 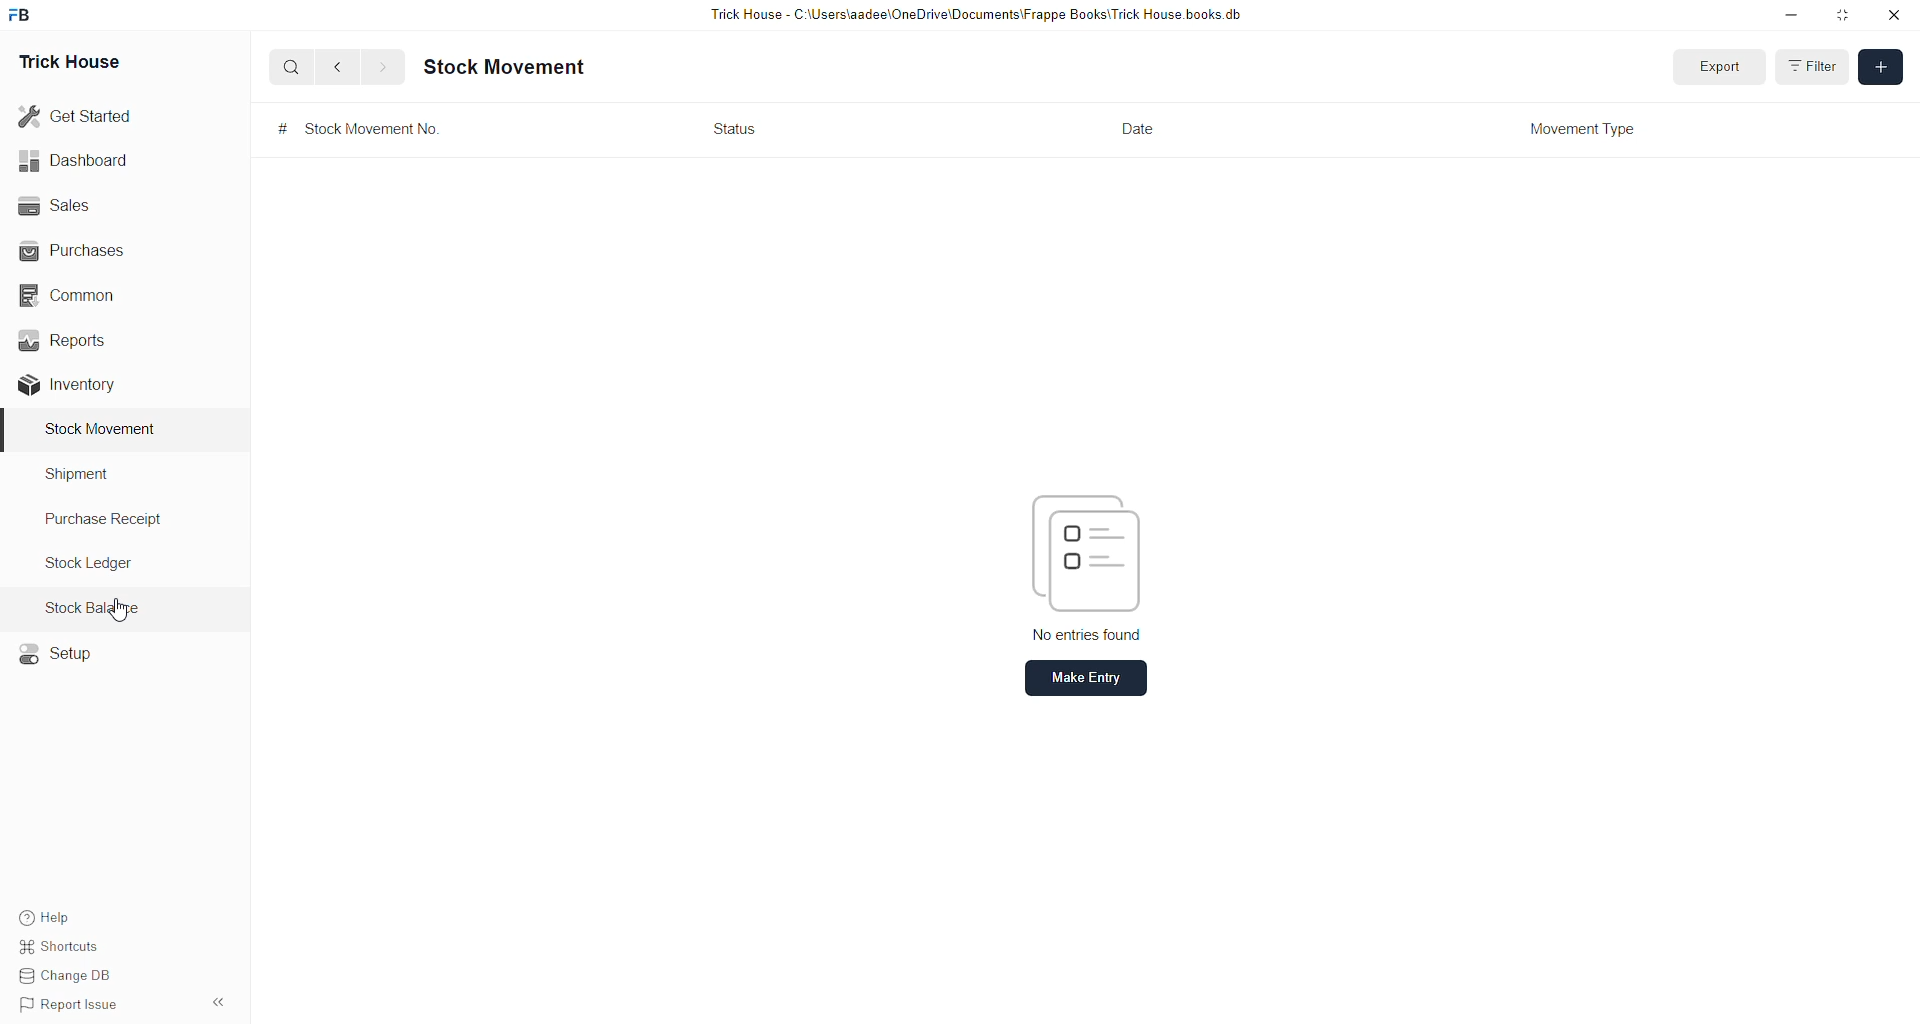 I want to click on Trick House - C:\Users\aadee\OneDrive\Documents\Frappe Books\Trick House books.db, so click(x=976, y=16).